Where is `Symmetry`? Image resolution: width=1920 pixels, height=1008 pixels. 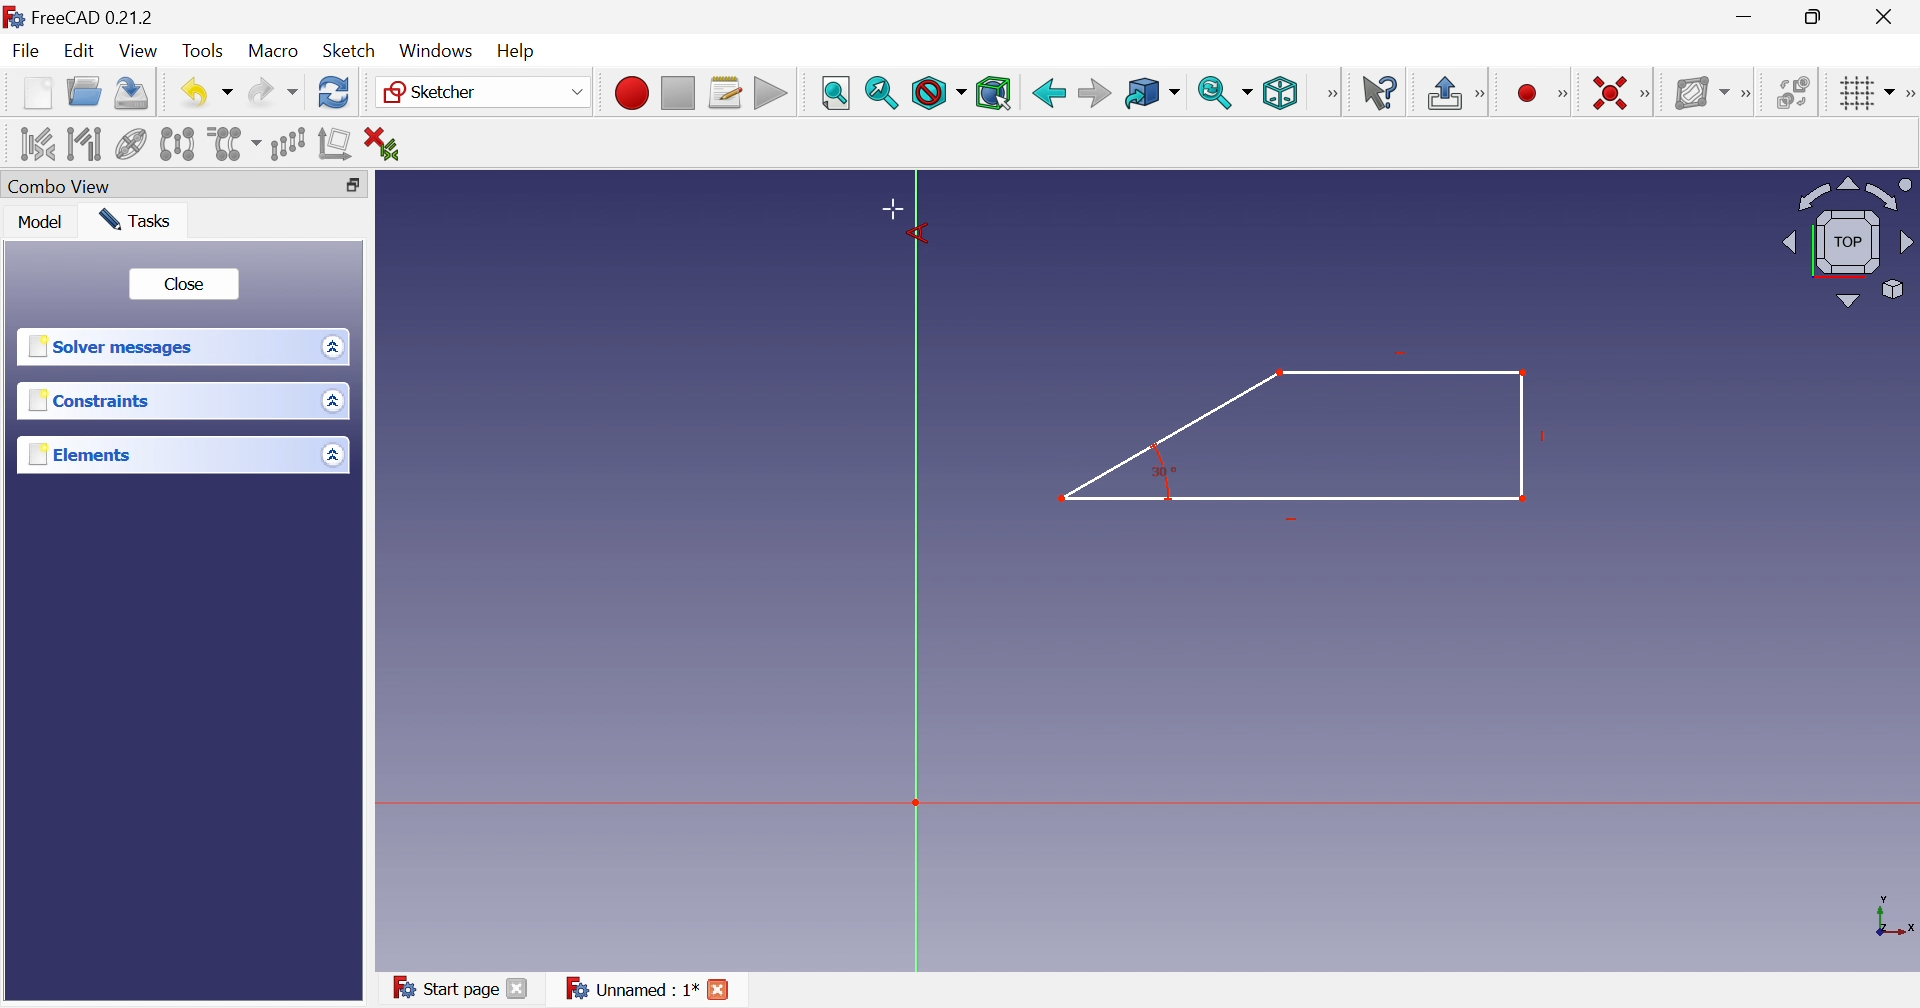
Symmetry is located at coordinates (178, 145).